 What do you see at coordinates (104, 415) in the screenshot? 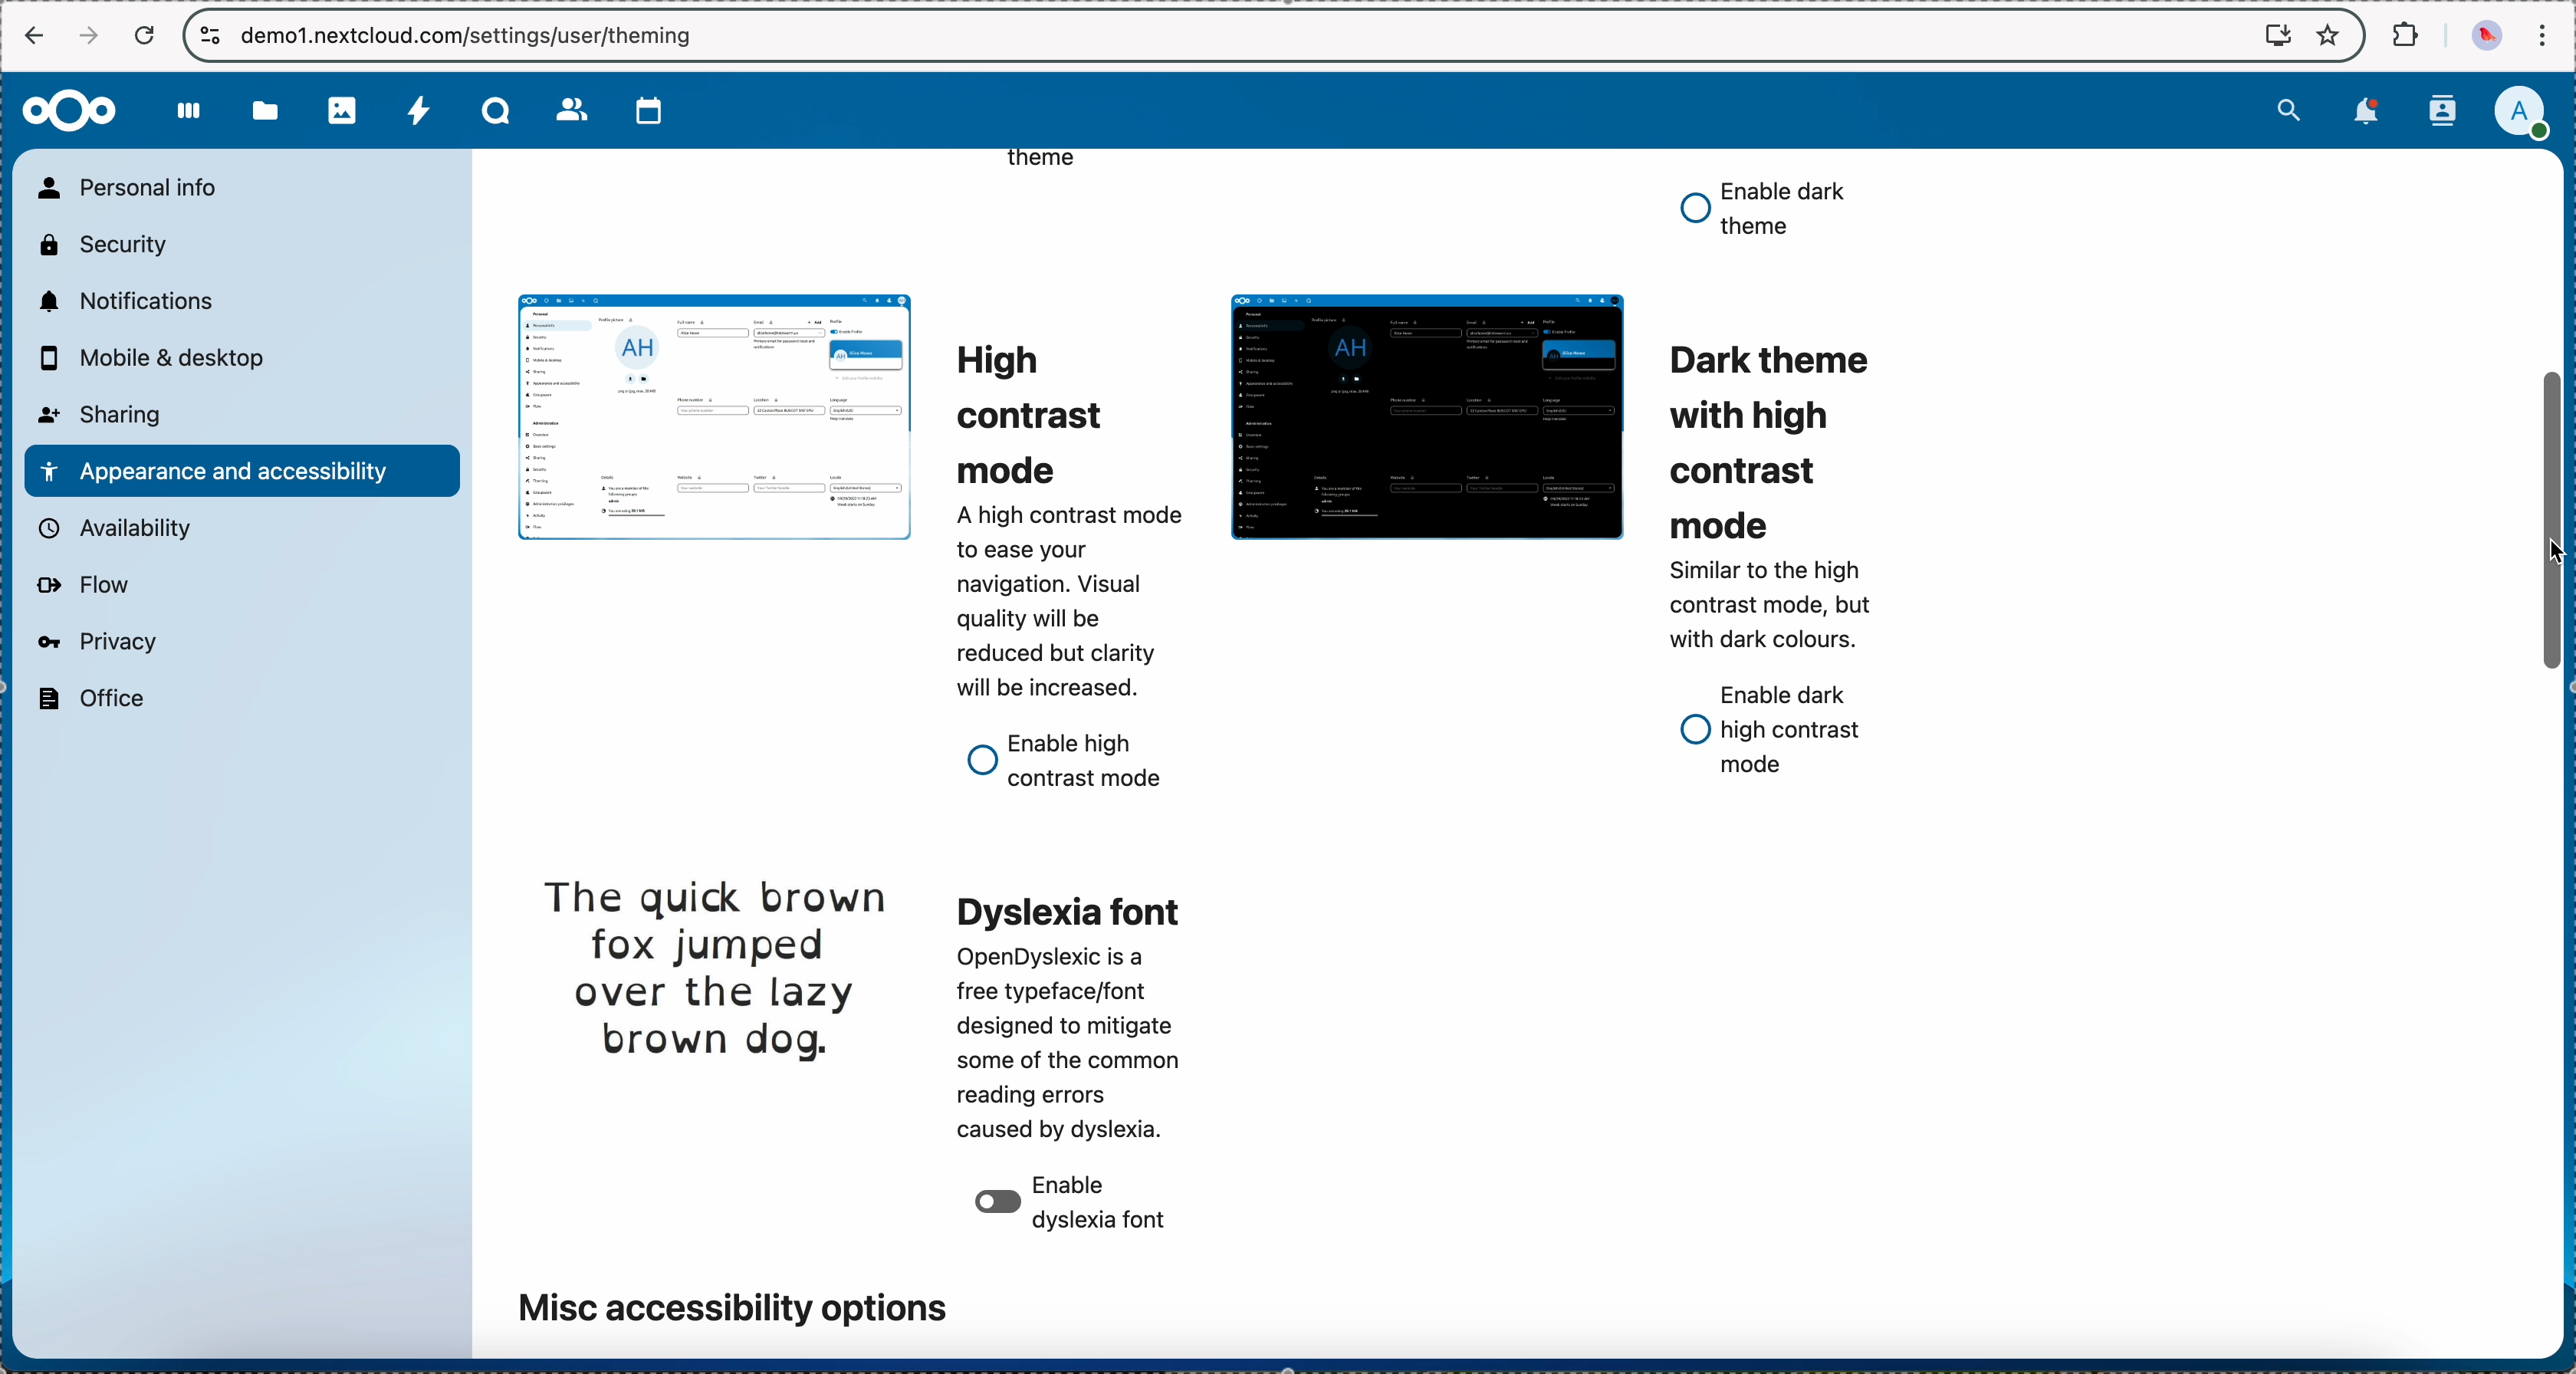
I see `sharing` at bounding box center [104, 415].